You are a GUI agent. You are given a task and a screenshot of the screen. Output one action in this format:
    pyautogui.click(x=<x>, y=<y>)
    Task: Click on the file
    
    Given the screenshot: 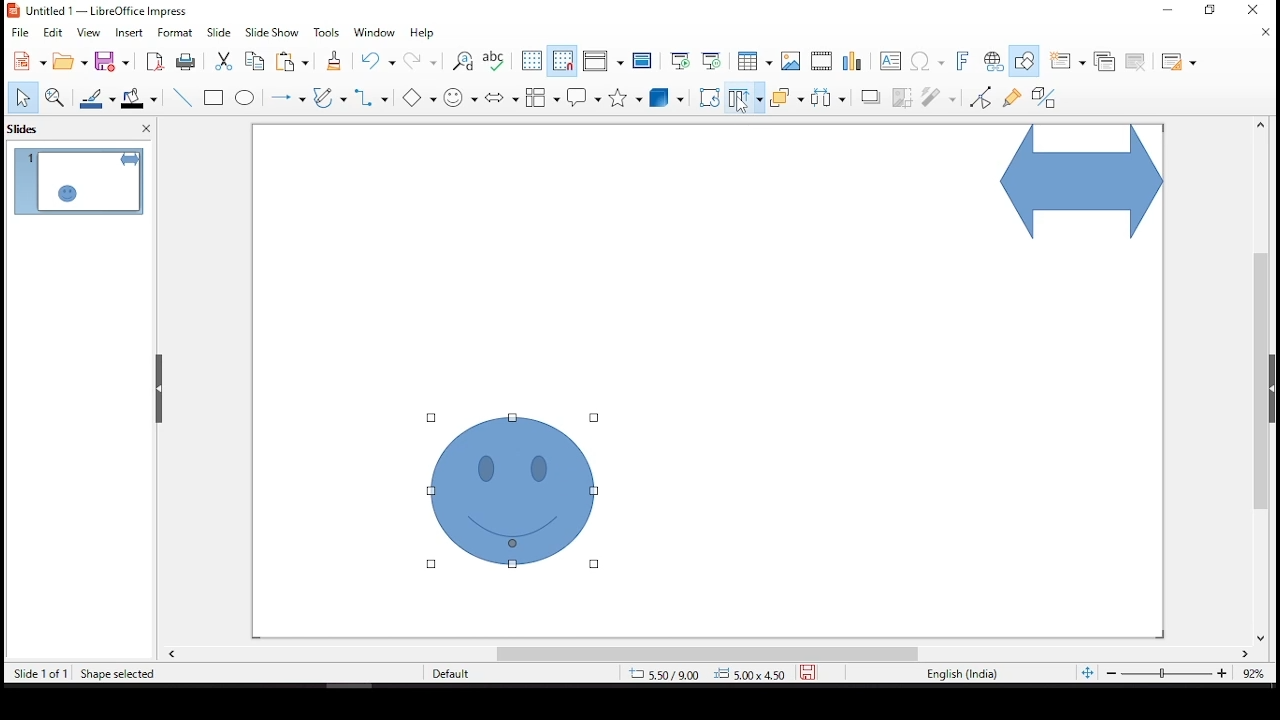 What is the action you would take?
    pyautogui.click(x=20, y=31)
    